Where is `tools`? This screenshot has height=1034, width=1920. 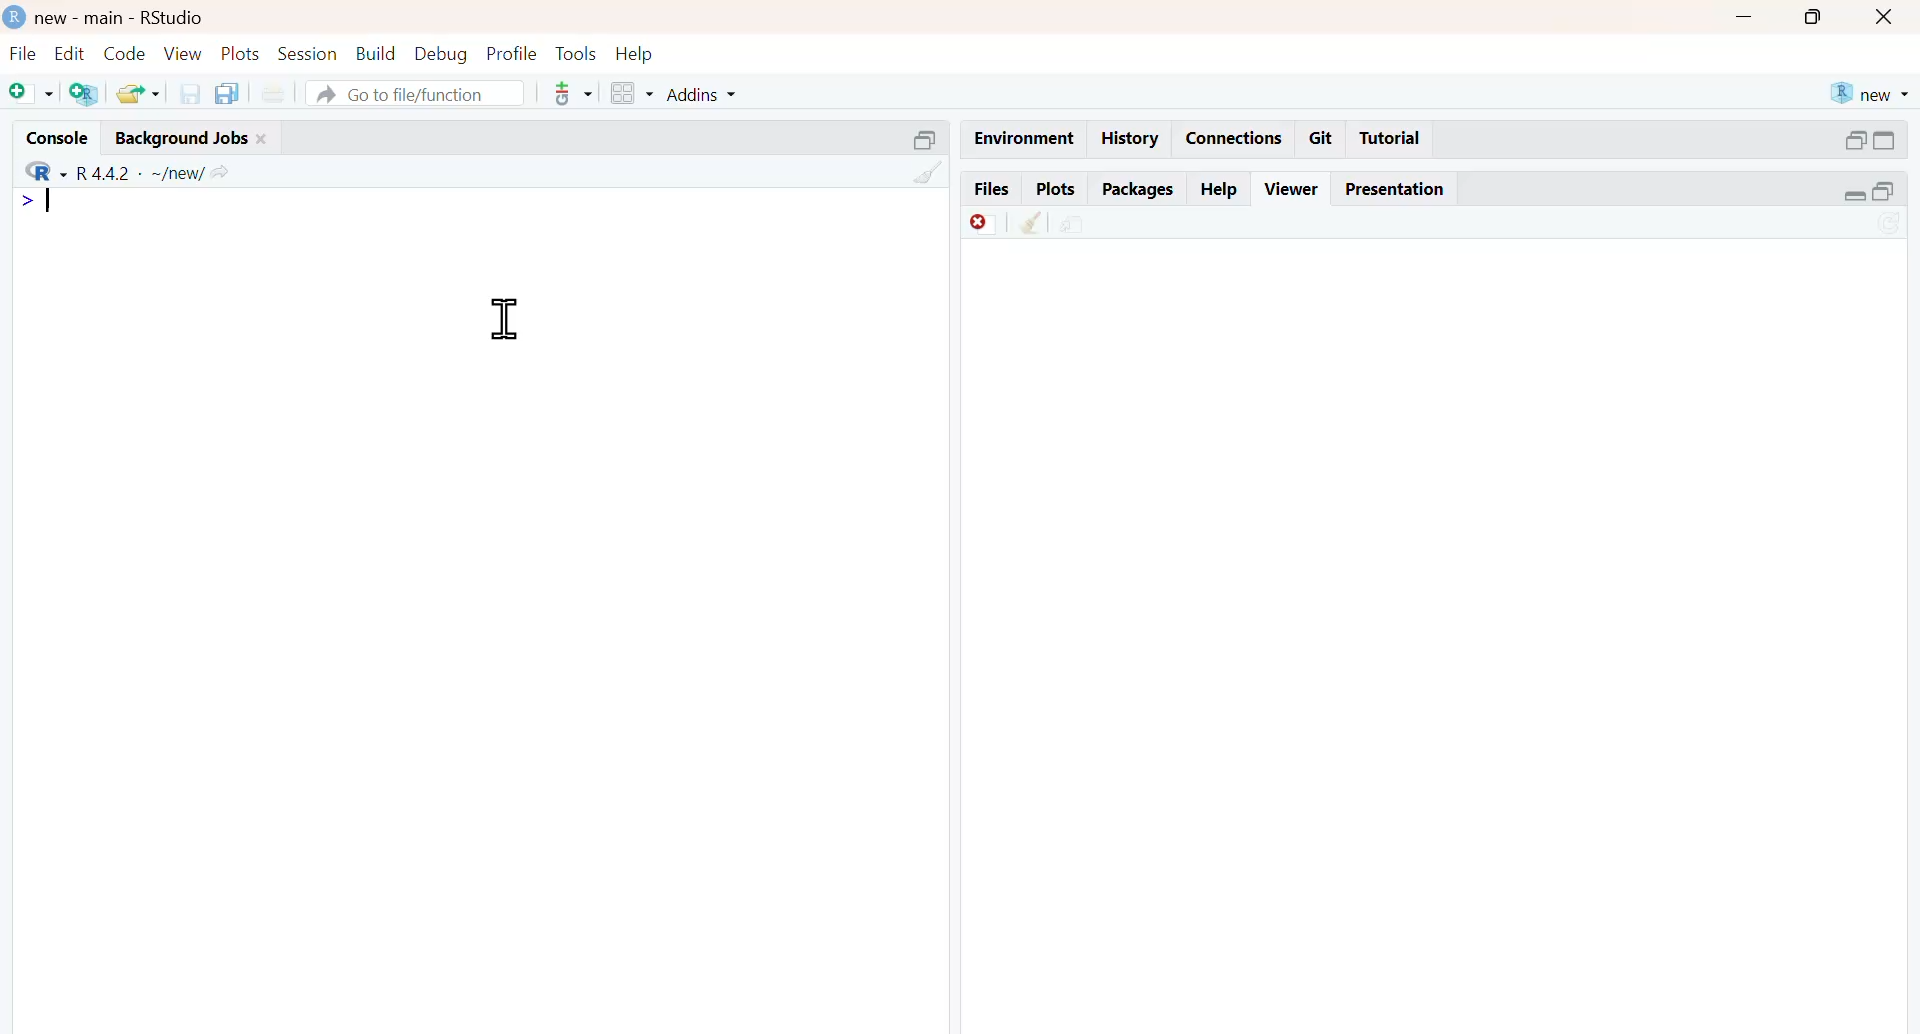
tools is located at coordinates (578, 53).